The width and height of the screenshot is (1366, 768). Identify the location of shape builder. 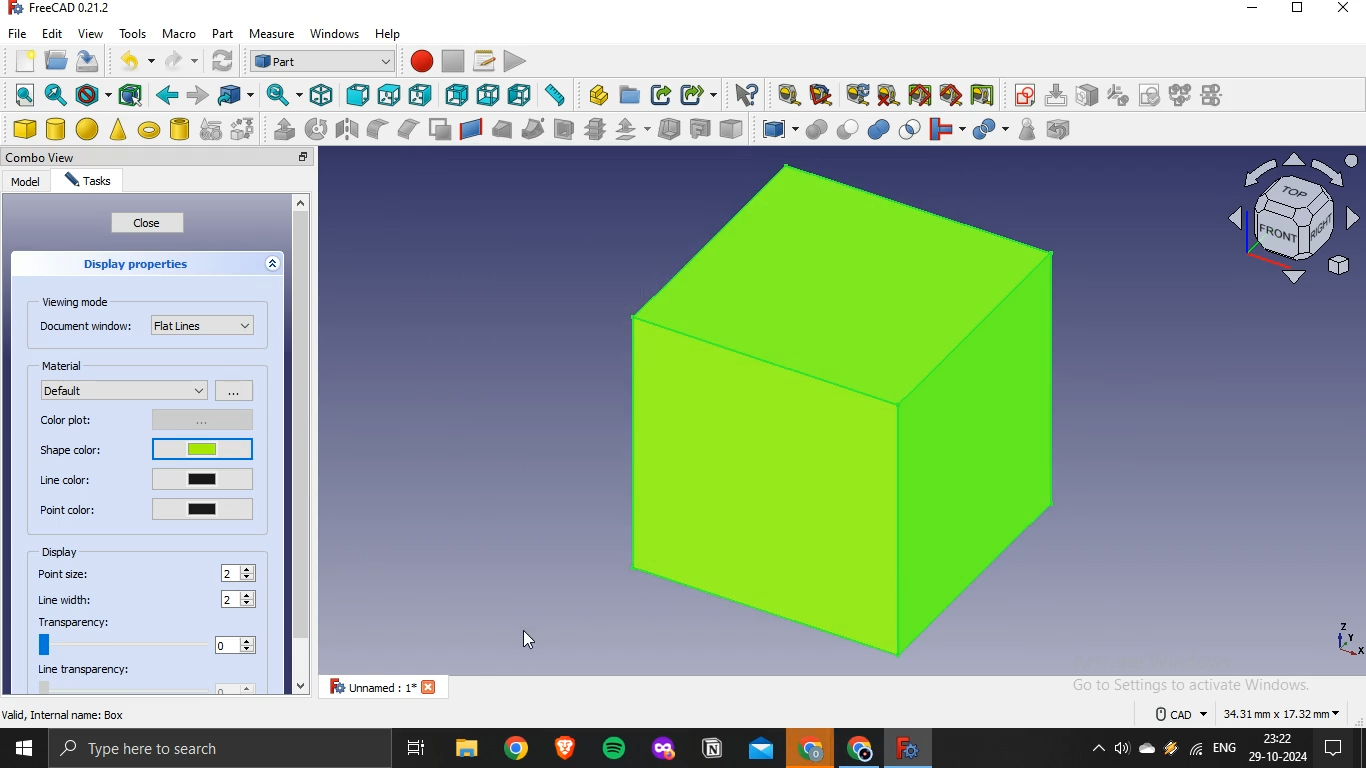
(243, 128).